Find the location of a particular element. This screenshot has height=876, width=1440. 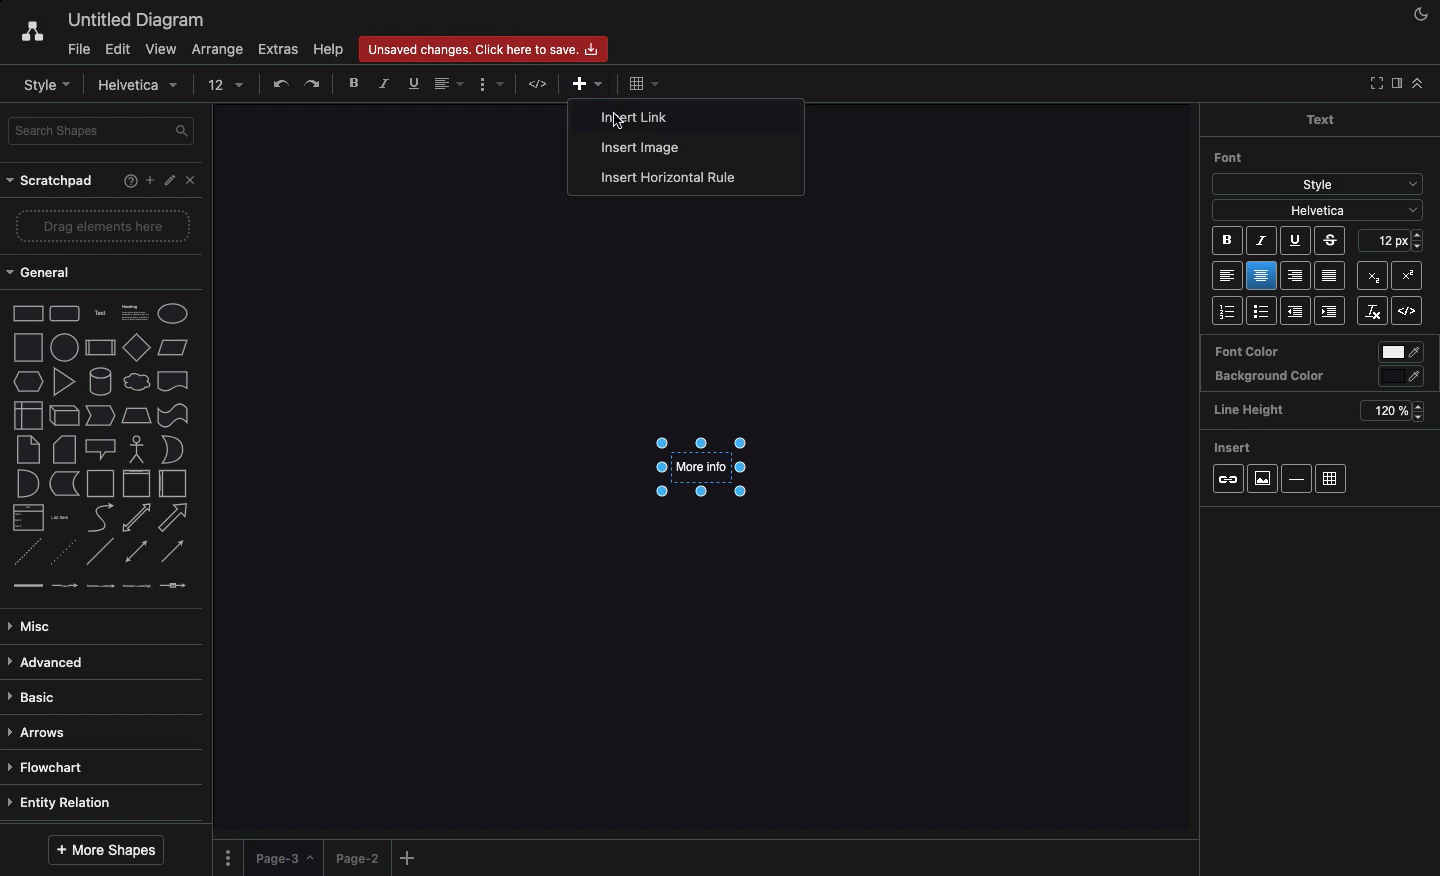

Close is located at coordinates (195, 184).